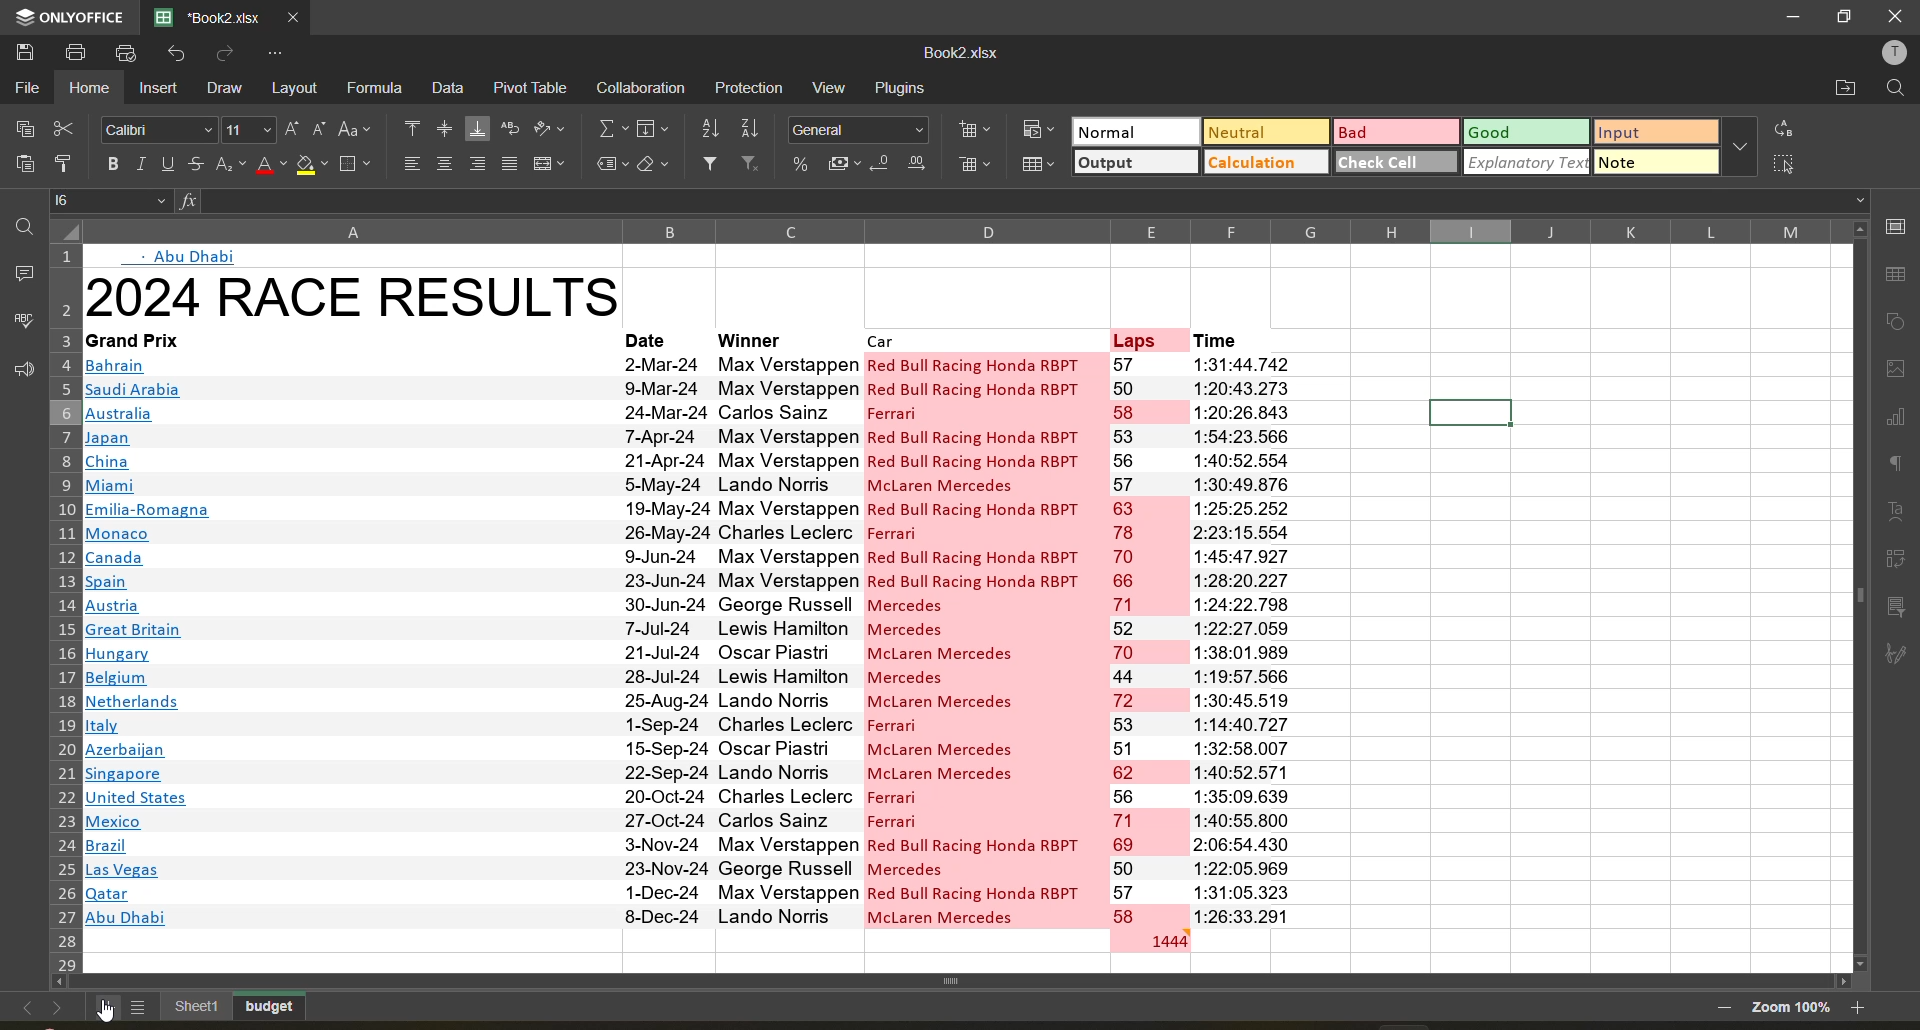  I want to click on conditional formatting, so click(1036, 129).